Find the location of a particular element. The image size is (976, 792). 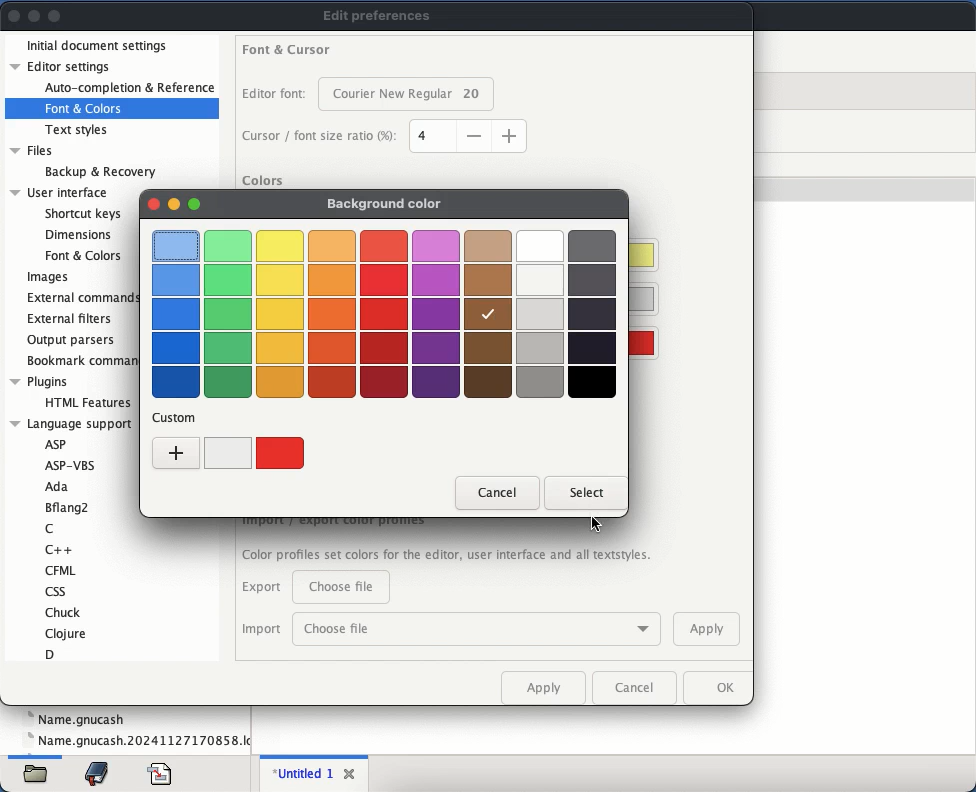

editor settings is located at coordinates (62, 68).